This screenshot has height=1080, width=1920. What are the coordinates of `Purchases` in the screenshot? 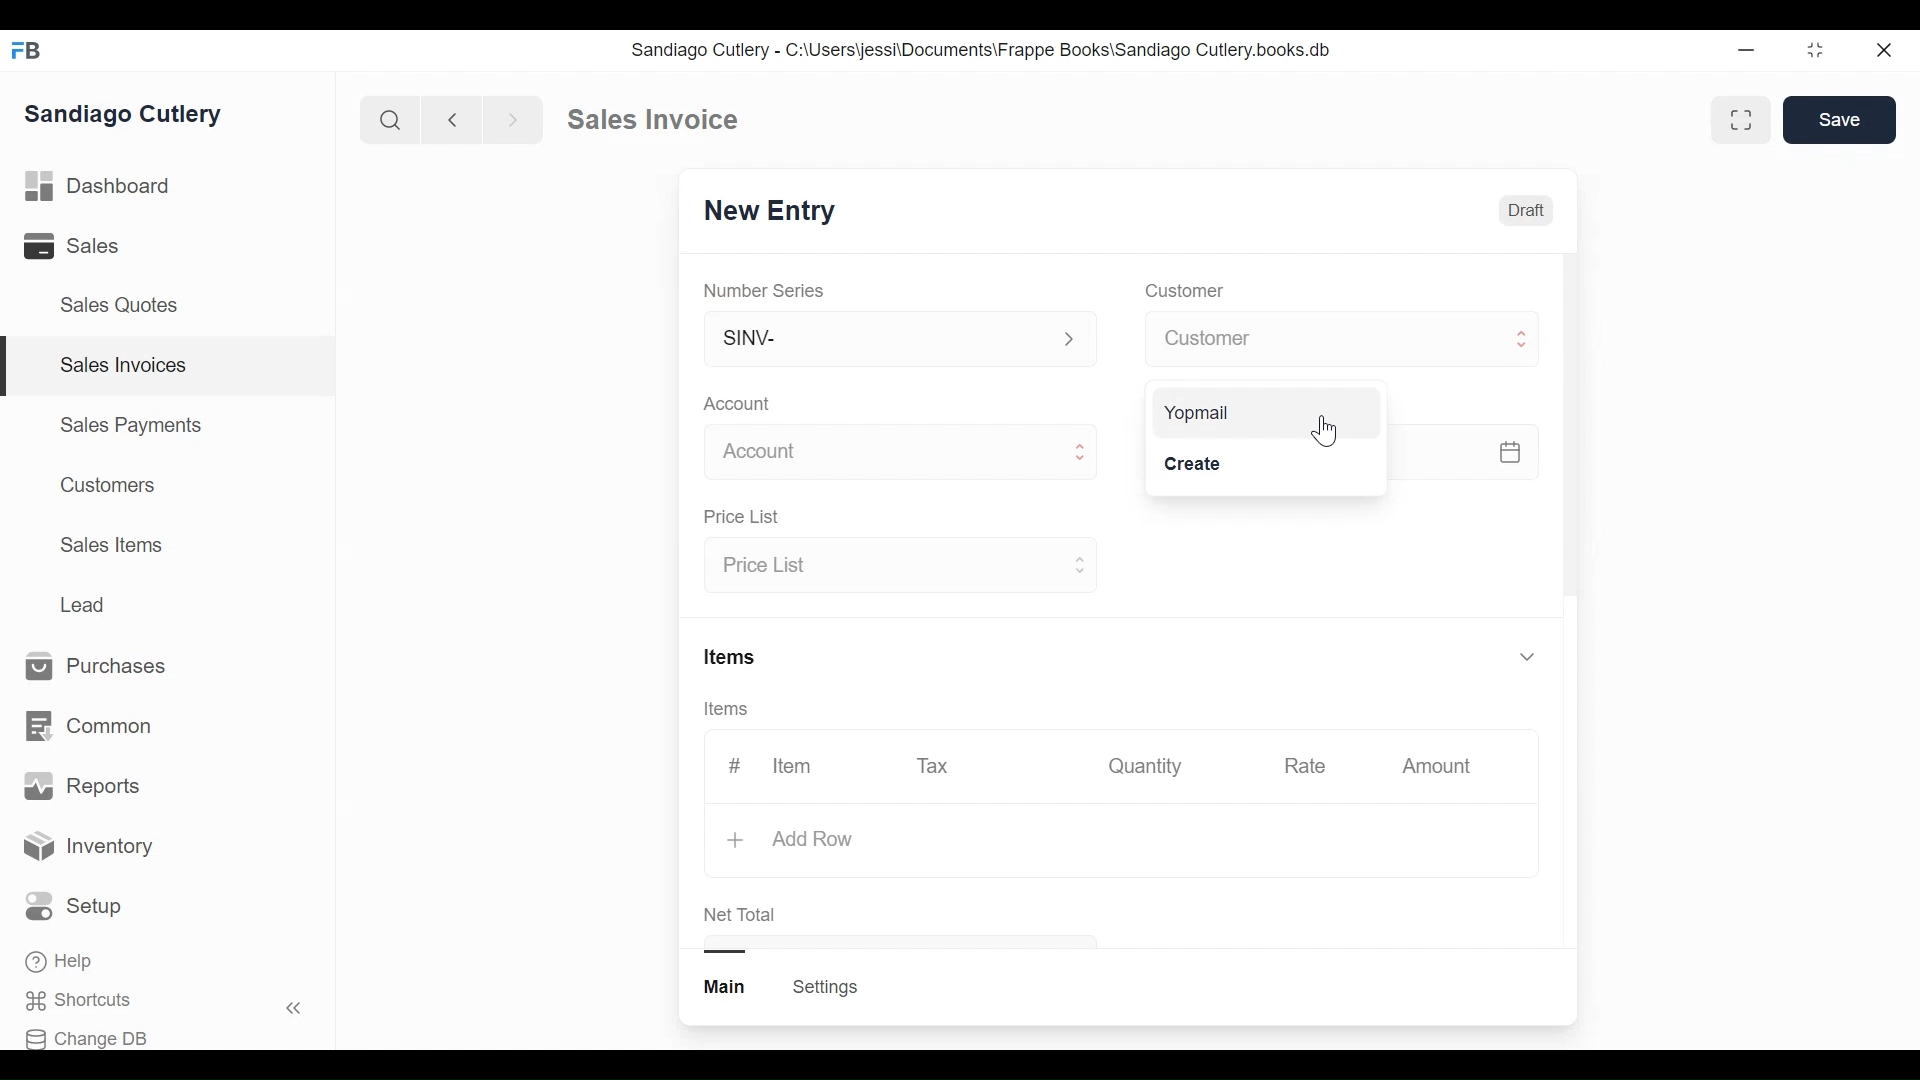 It's located at (106, 667).